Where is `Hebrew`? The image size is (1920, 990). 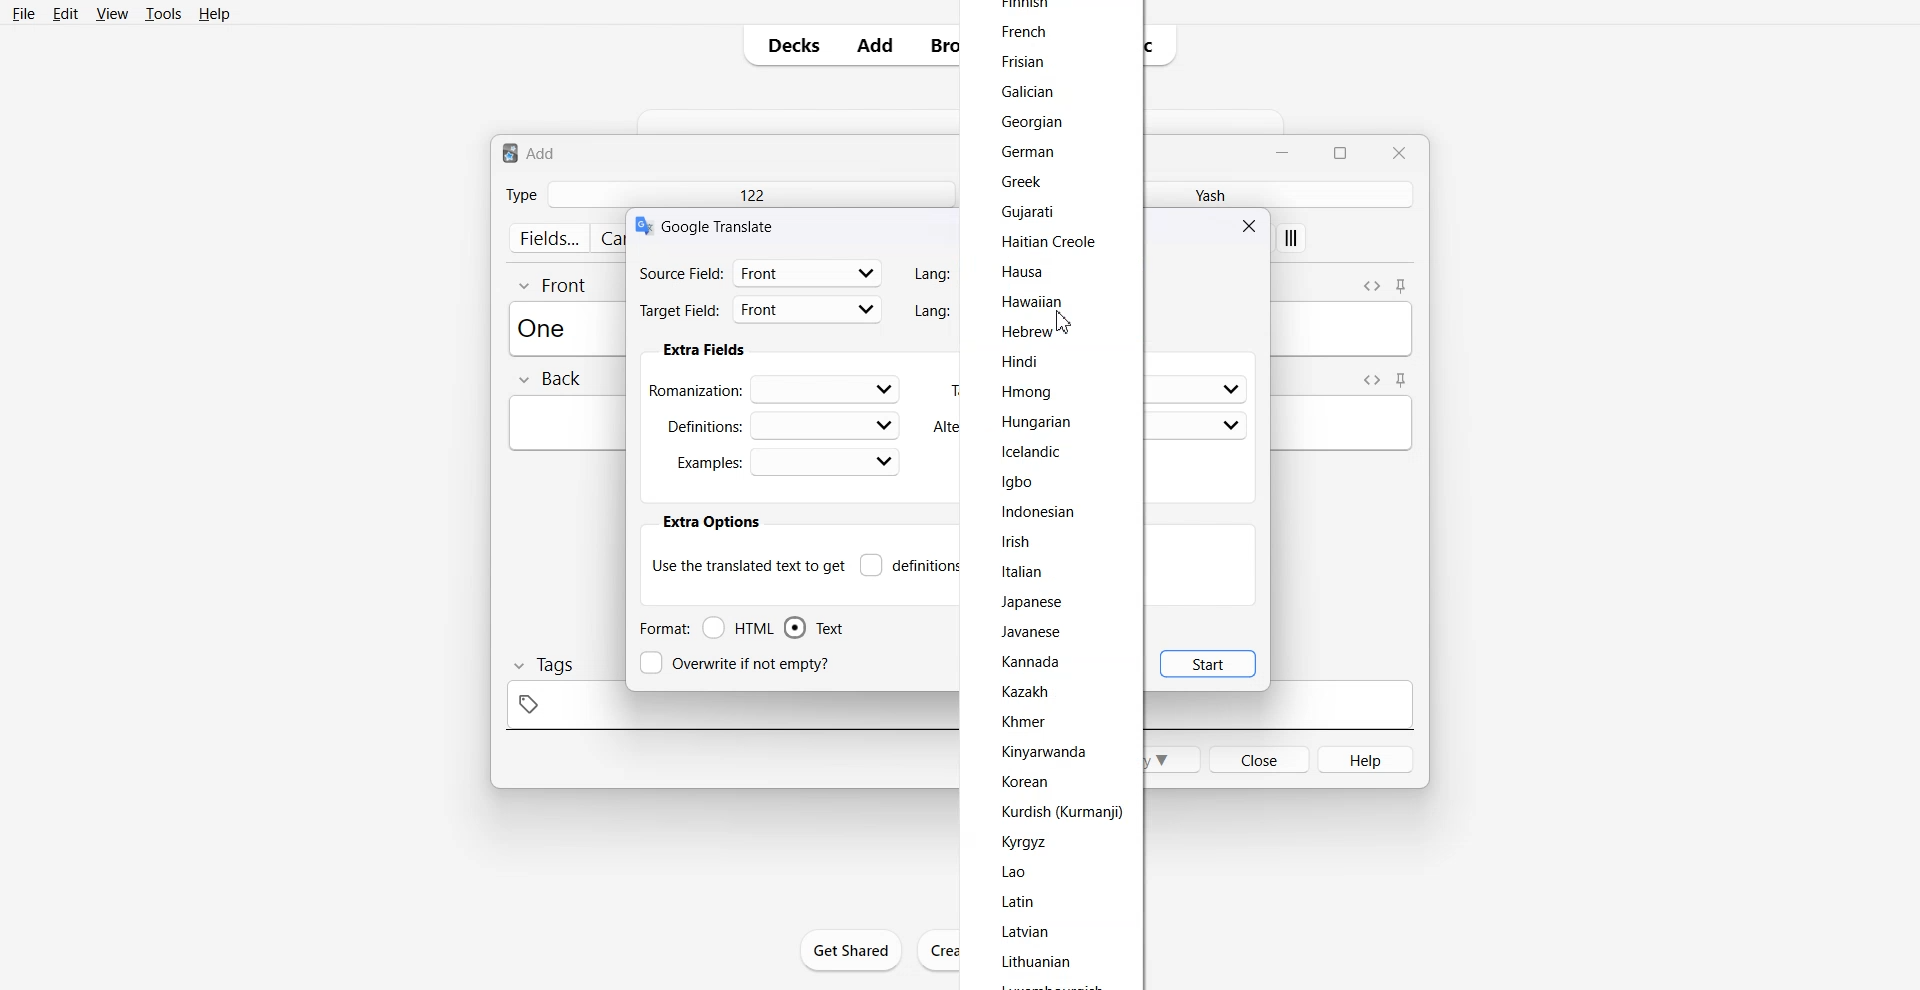 Hebrew is located at coordinates (1026, 333).